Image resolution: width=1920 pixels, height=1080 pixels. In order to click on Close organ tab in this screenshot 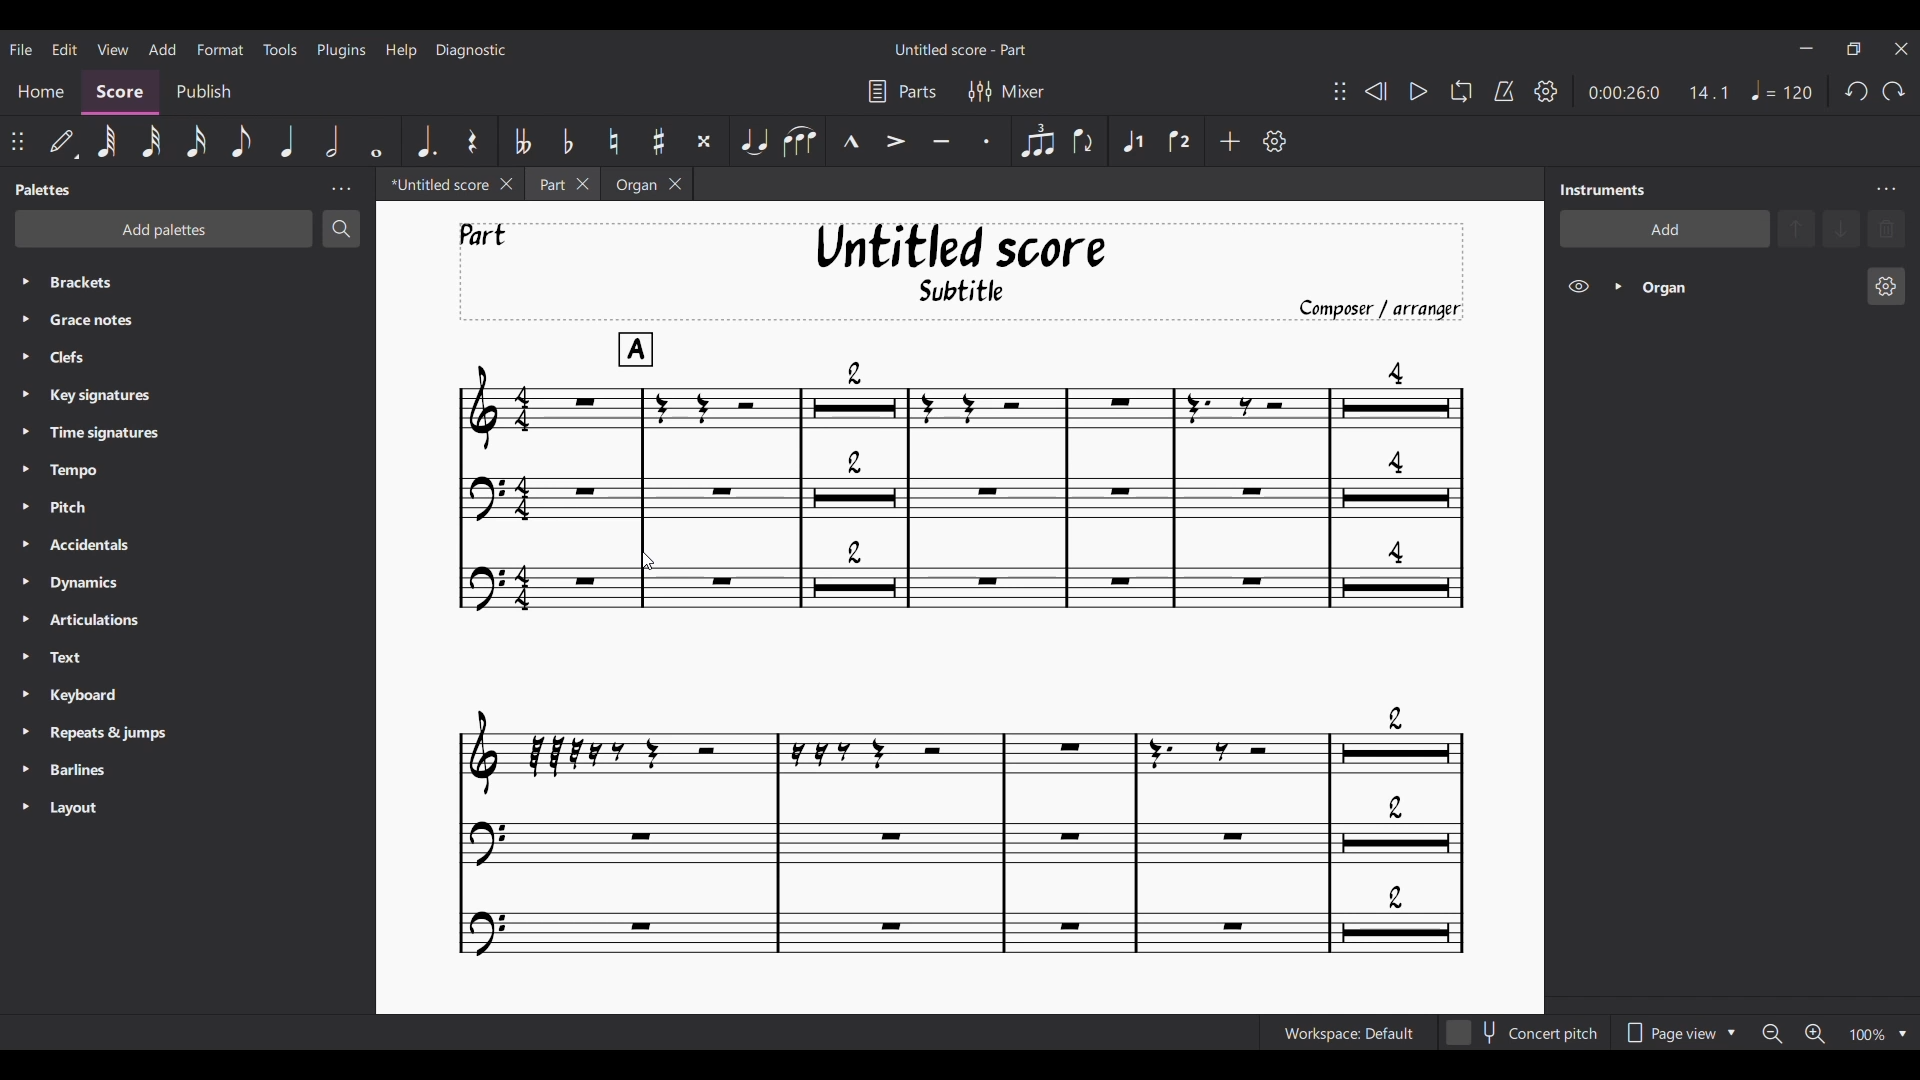, I will do `click(676, 184)`.